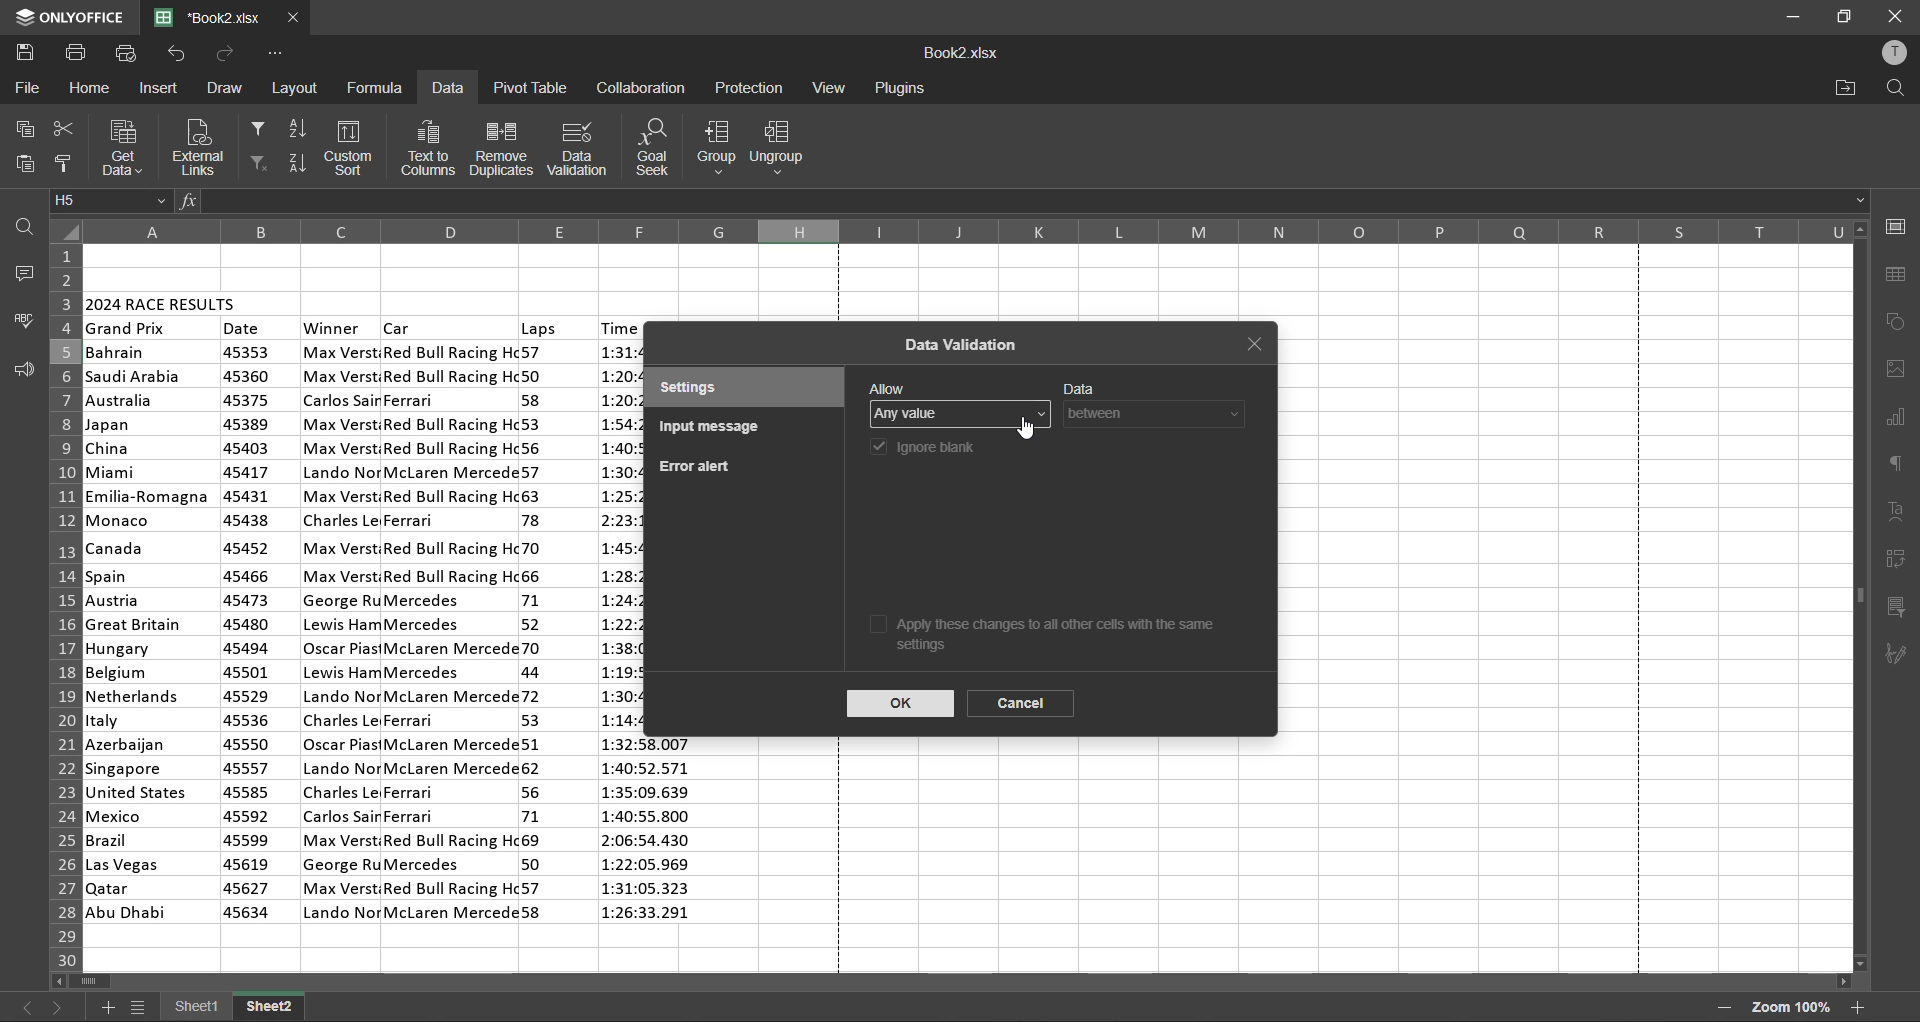 This screenshot has height=1022, width=1920. I want to click on find, so click(1889, 88).